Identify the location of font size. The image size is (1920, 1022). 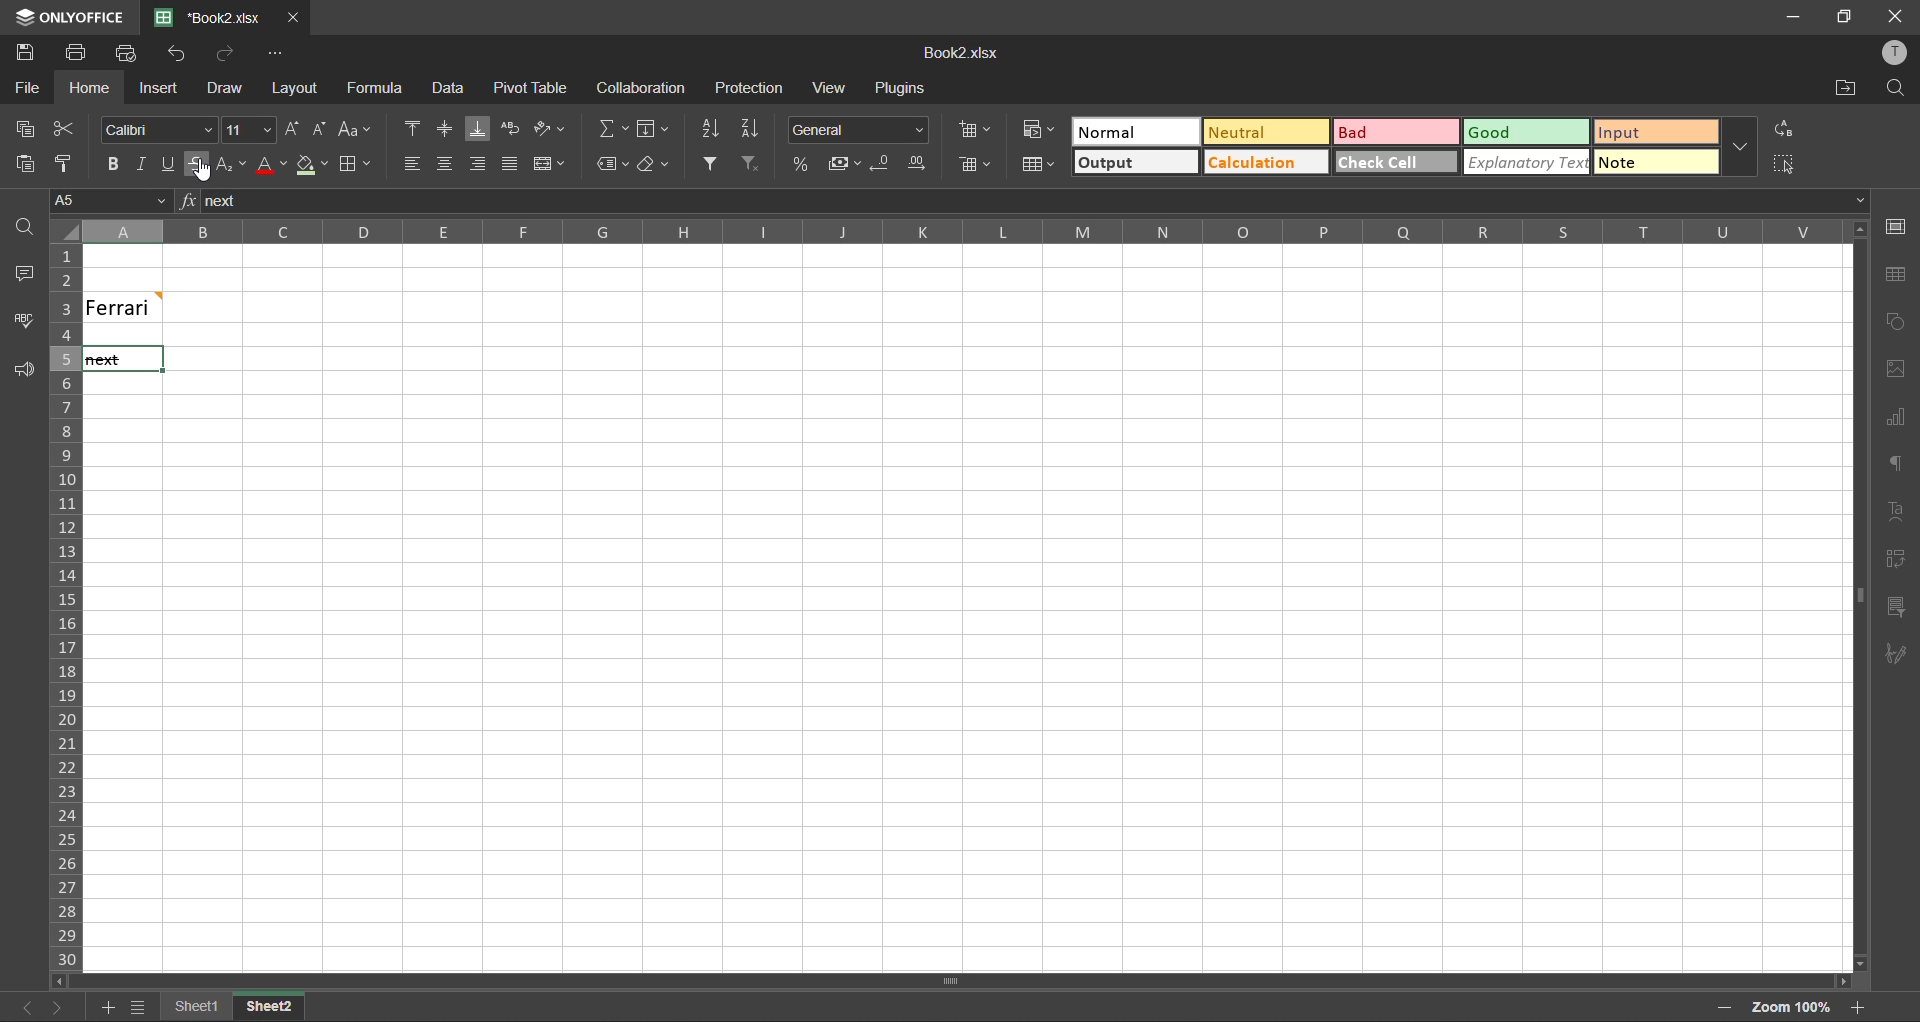
(251, 130).